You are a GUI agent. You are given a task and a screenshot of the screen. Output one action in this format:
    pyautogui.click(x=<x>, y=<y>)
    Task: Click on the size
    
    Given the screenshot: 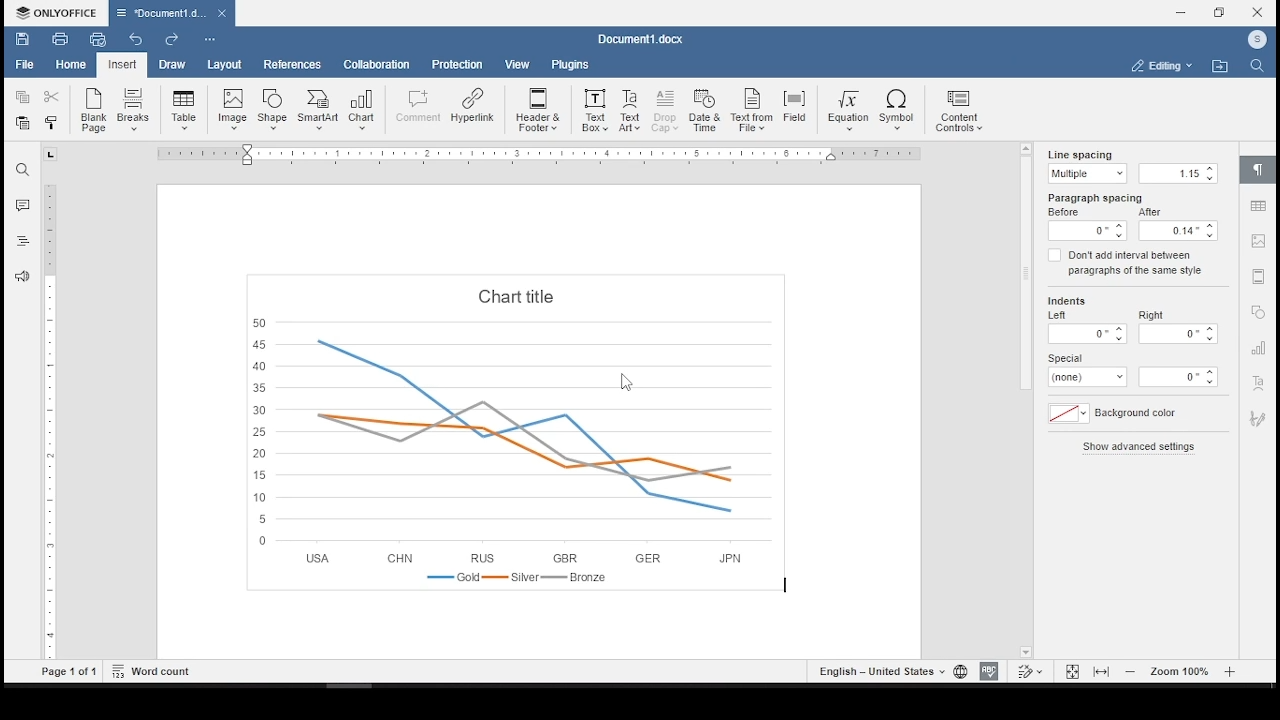 What is the action you would take?
    pyautogui.click(x=1179, y=174)
    